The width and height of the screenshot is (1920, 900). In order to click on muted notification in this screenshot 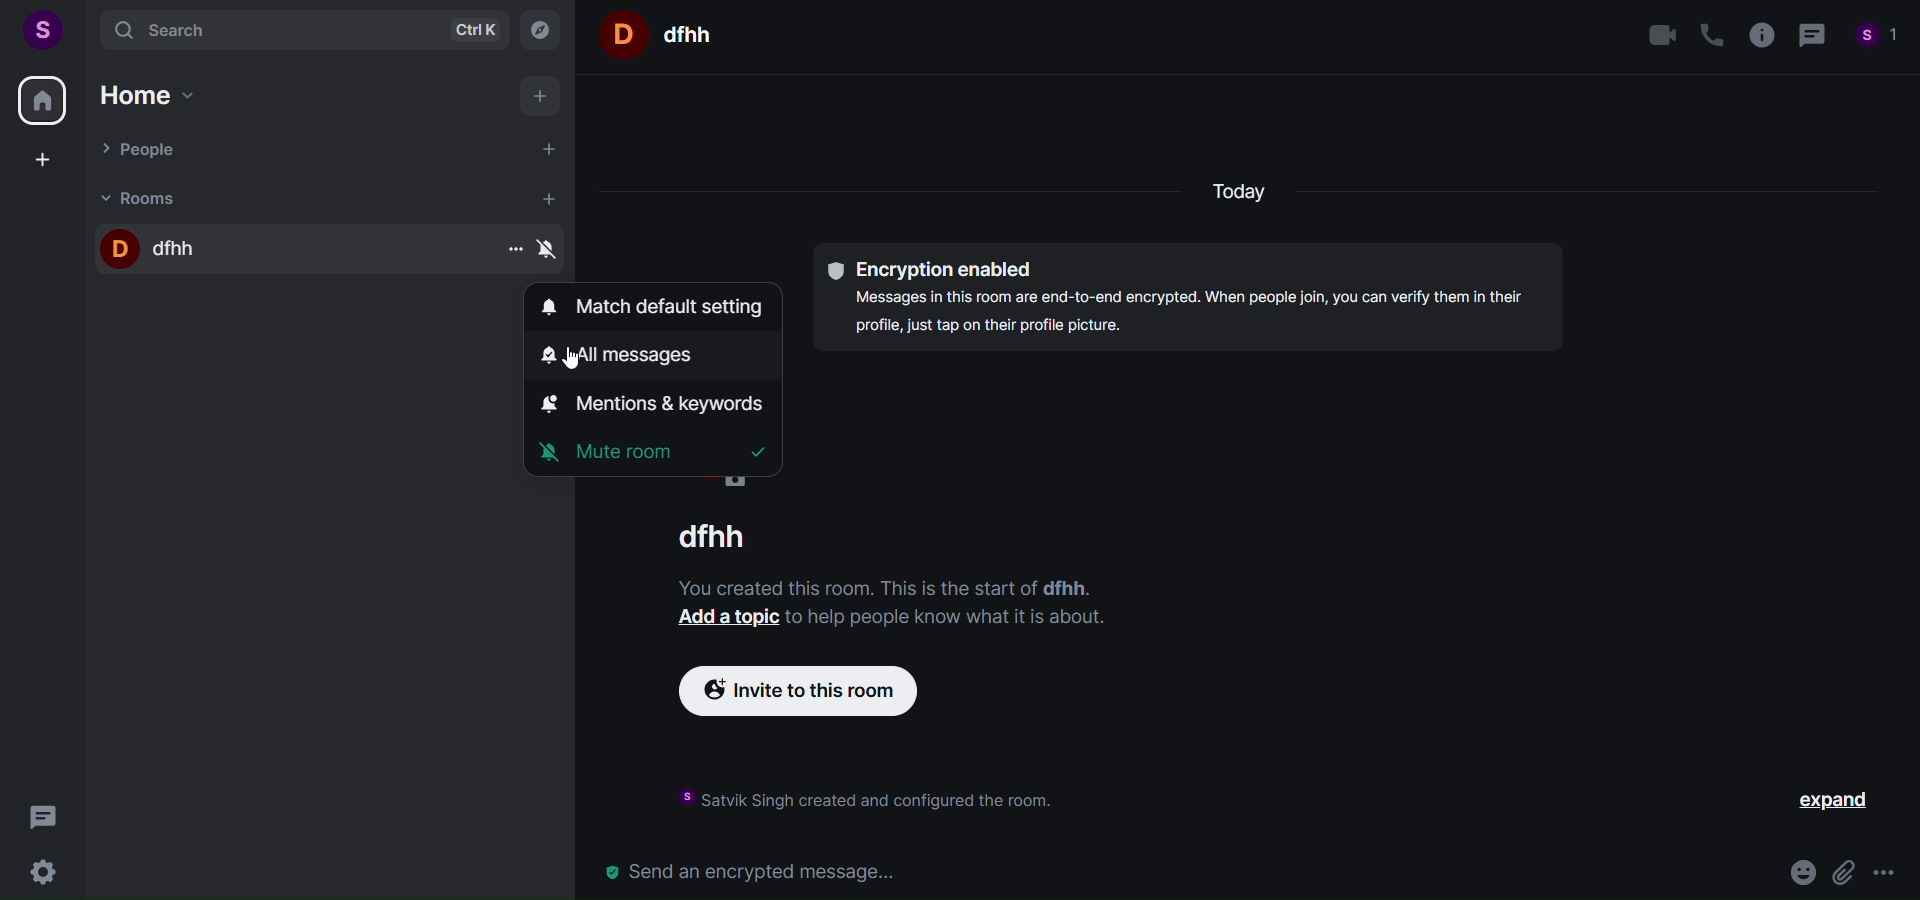, I will do `click(552, 251)`.